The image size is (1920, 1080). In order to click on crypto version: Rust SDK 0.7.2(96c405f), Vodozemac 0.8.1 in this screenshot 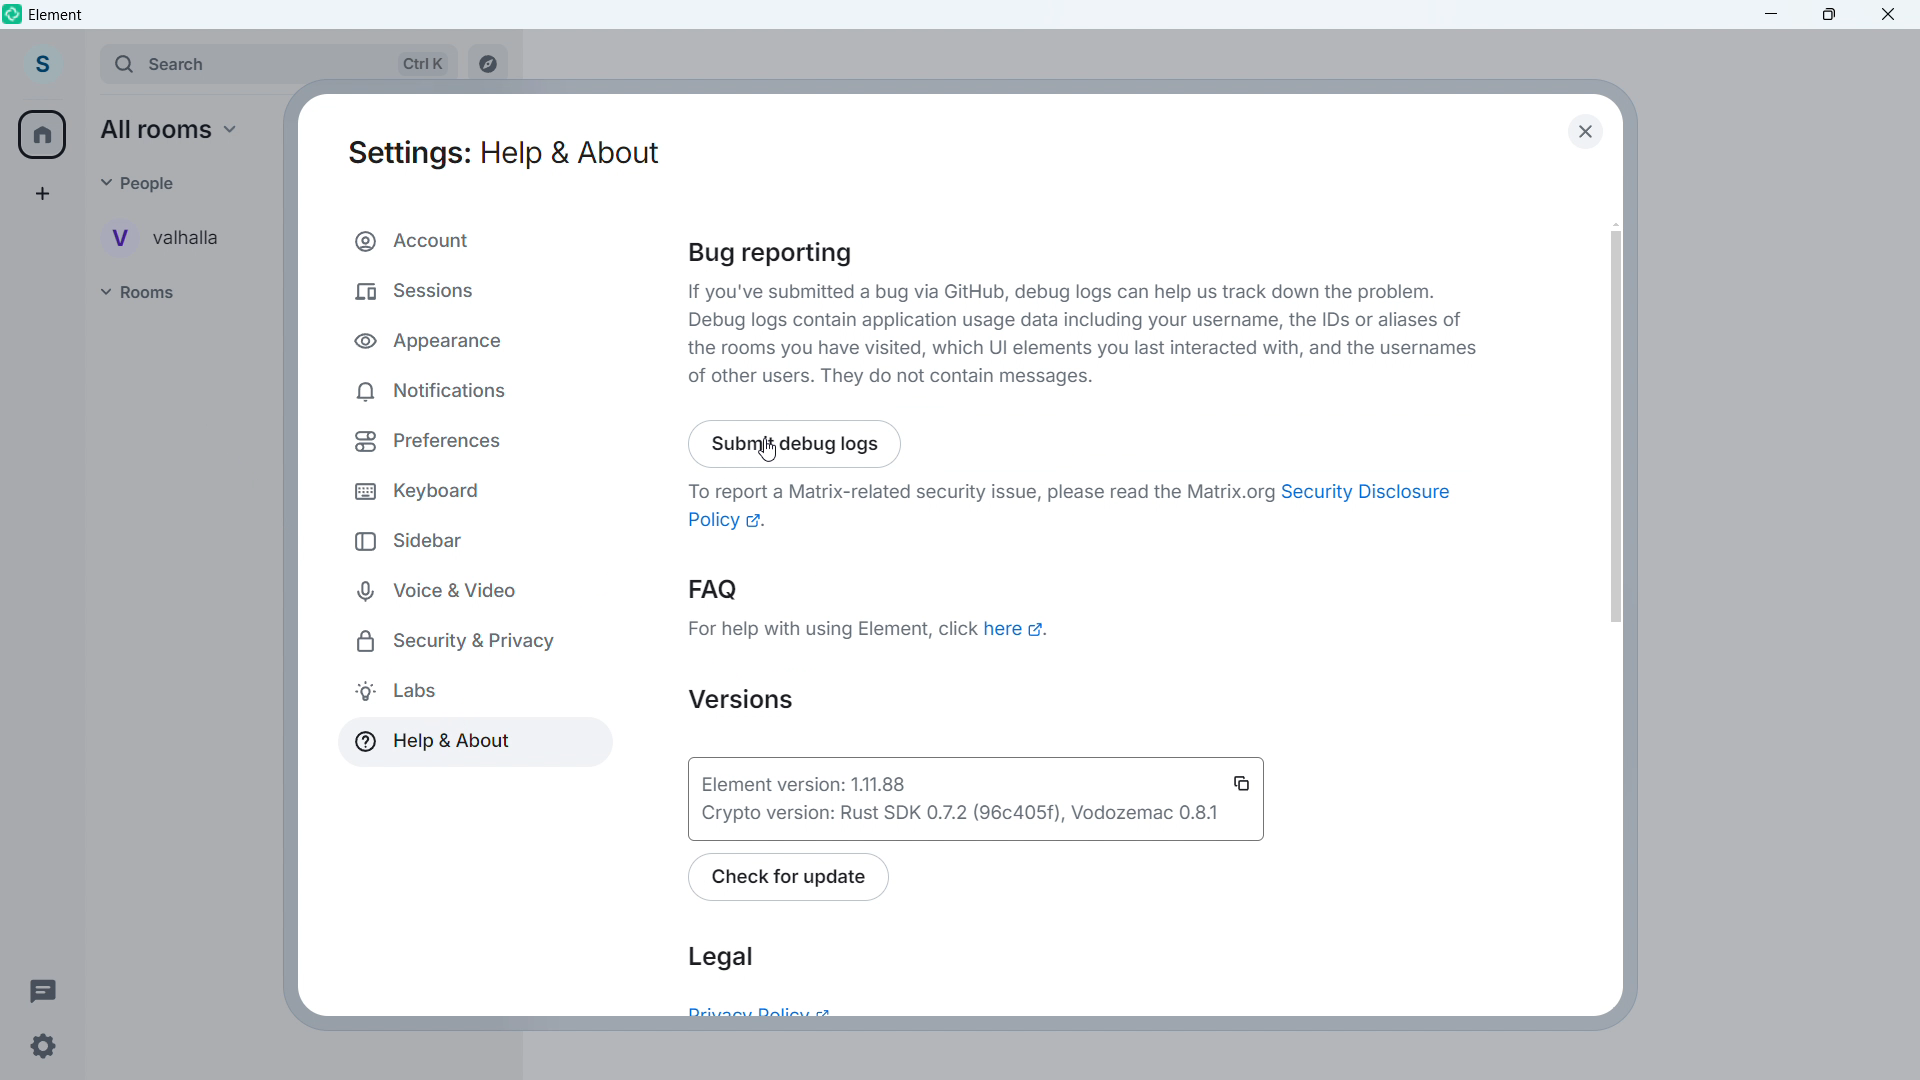, I will do `click(957, 815)`.